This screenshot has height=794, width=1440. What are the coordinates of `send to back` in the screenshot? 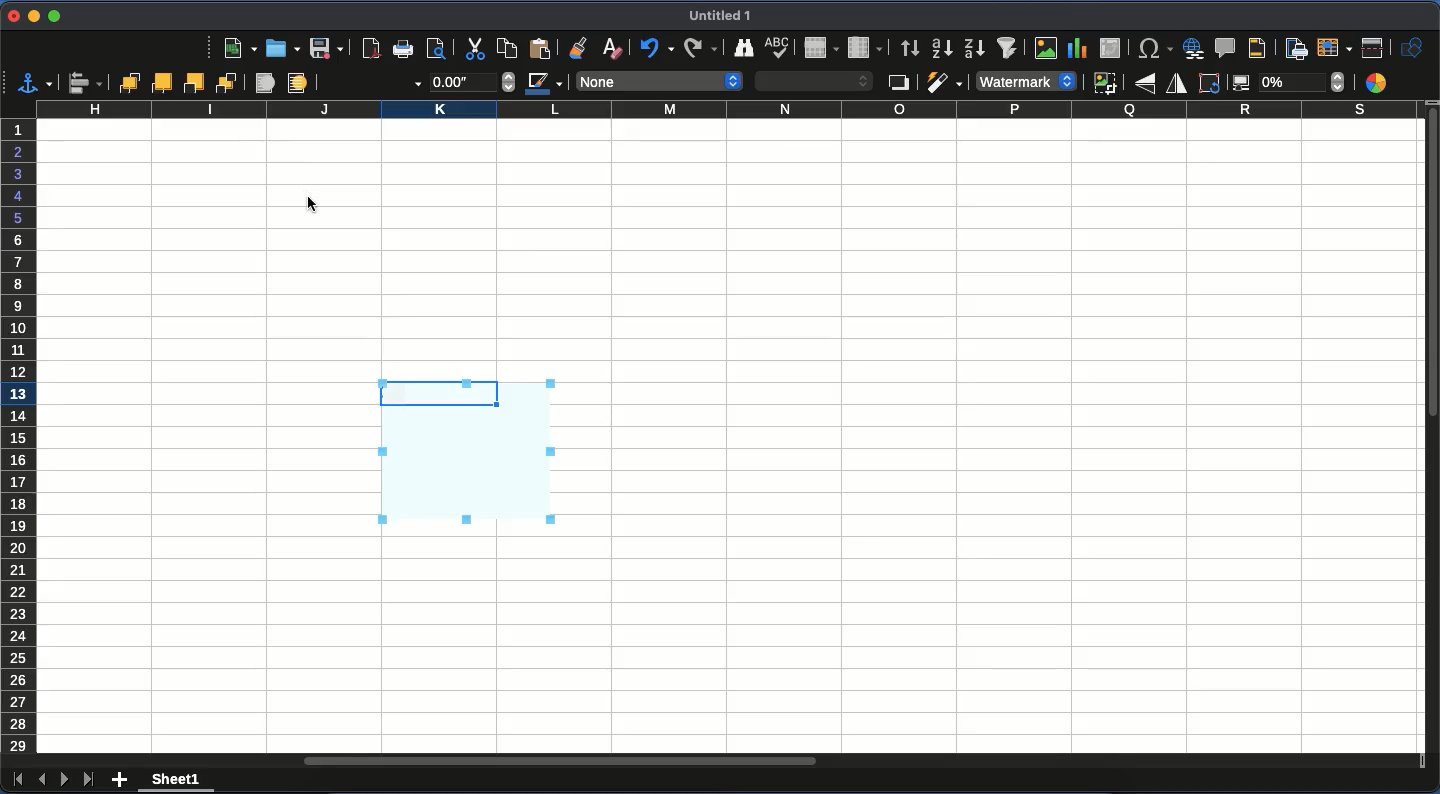 It's located at (228, 83).